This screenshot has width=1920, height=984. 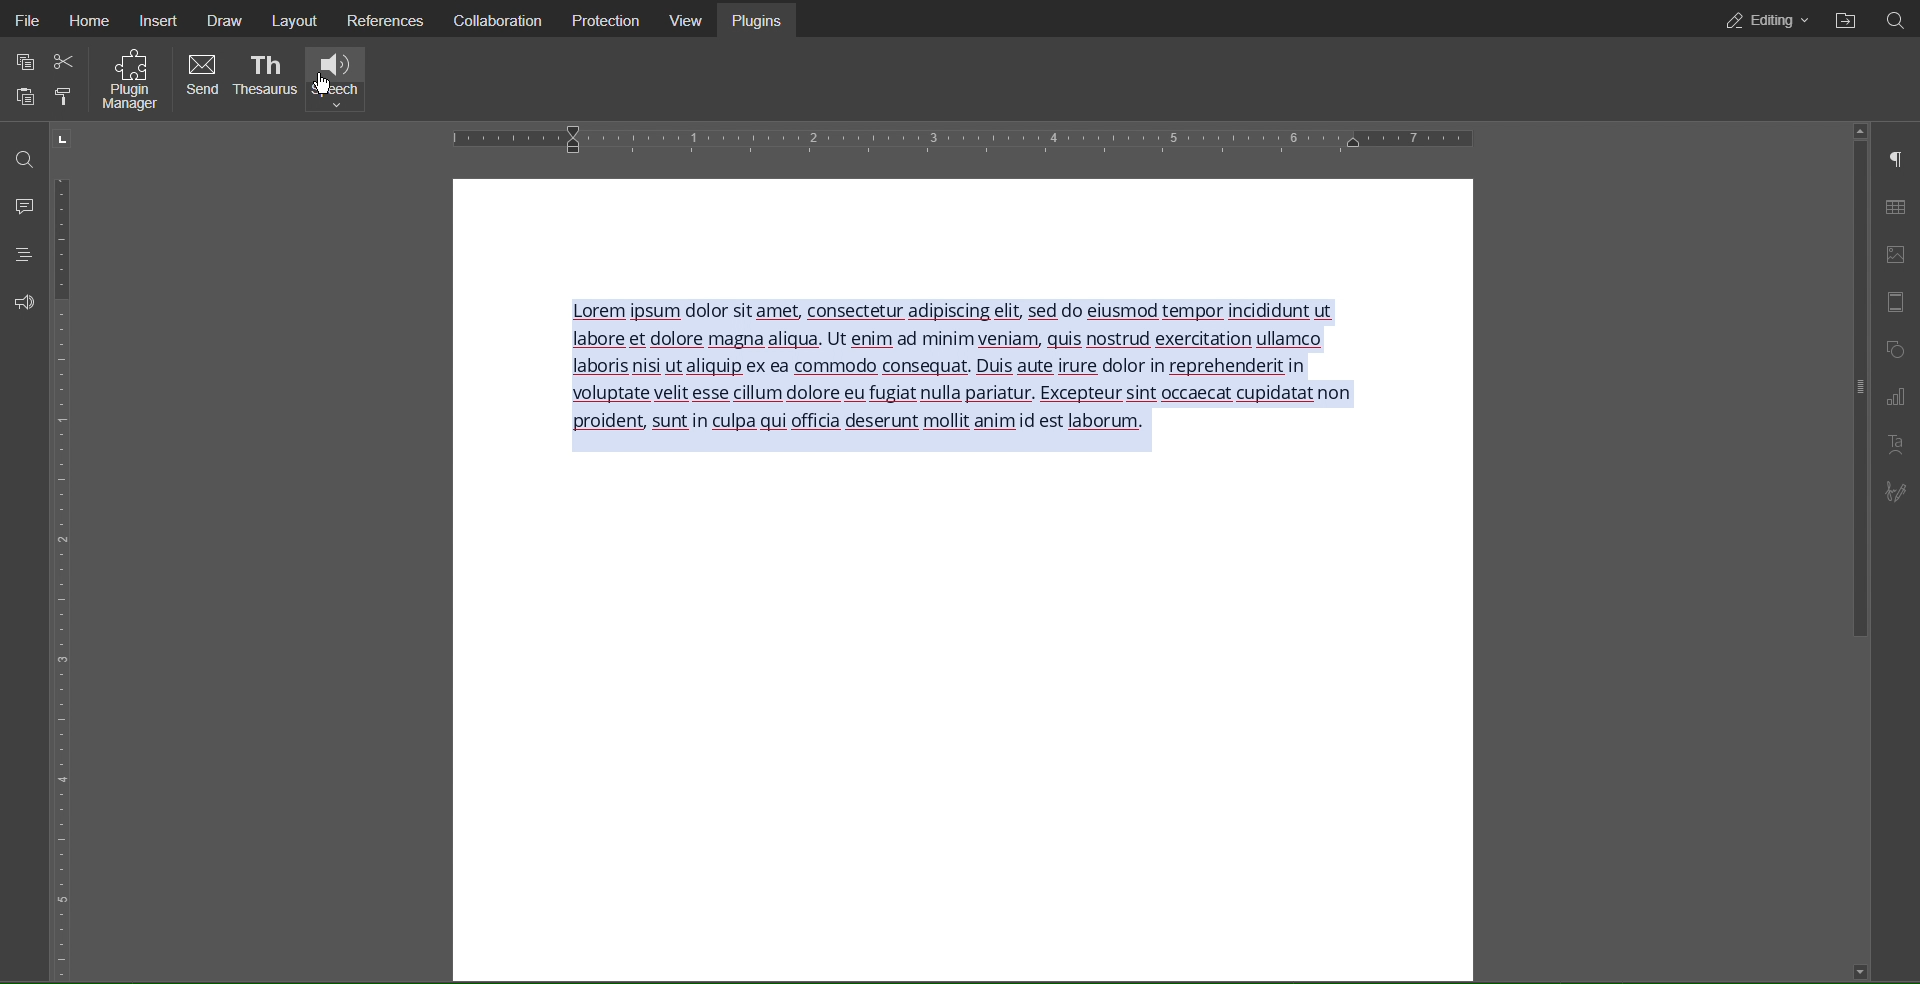 I want to click on Formatter, so click(x=62, y=98).